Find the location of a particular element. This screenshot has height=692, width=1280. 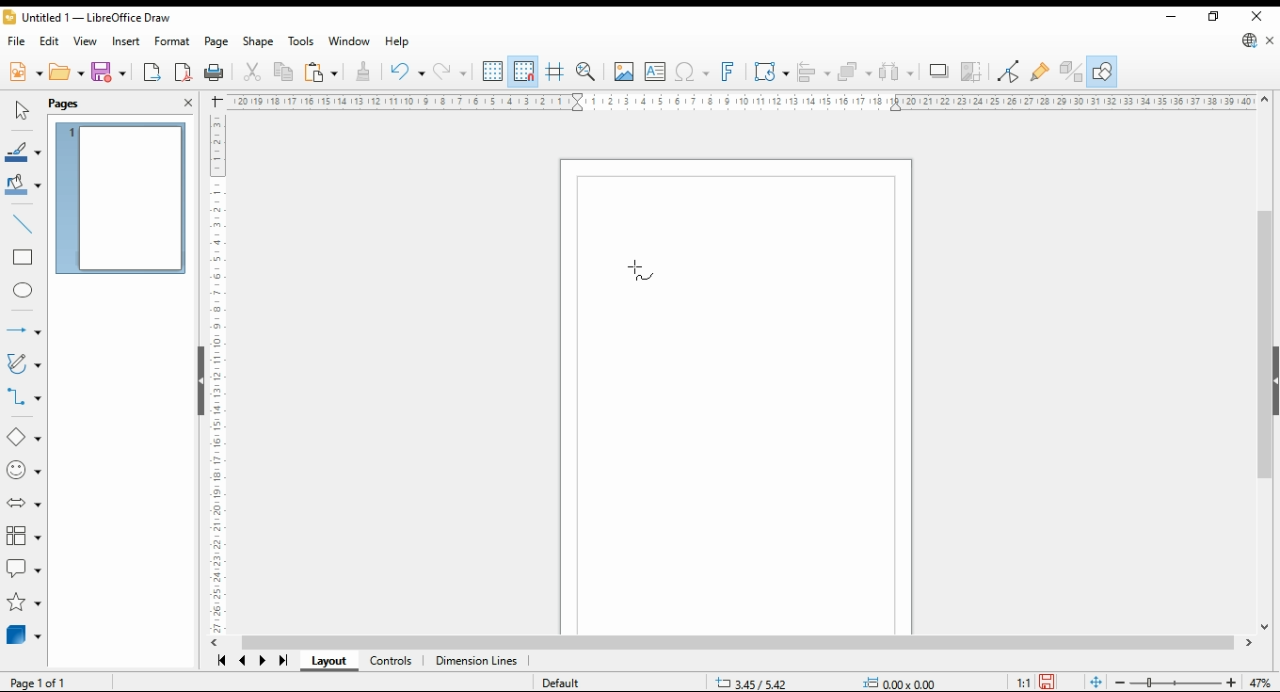

paste is located at coordinates (320, 74).